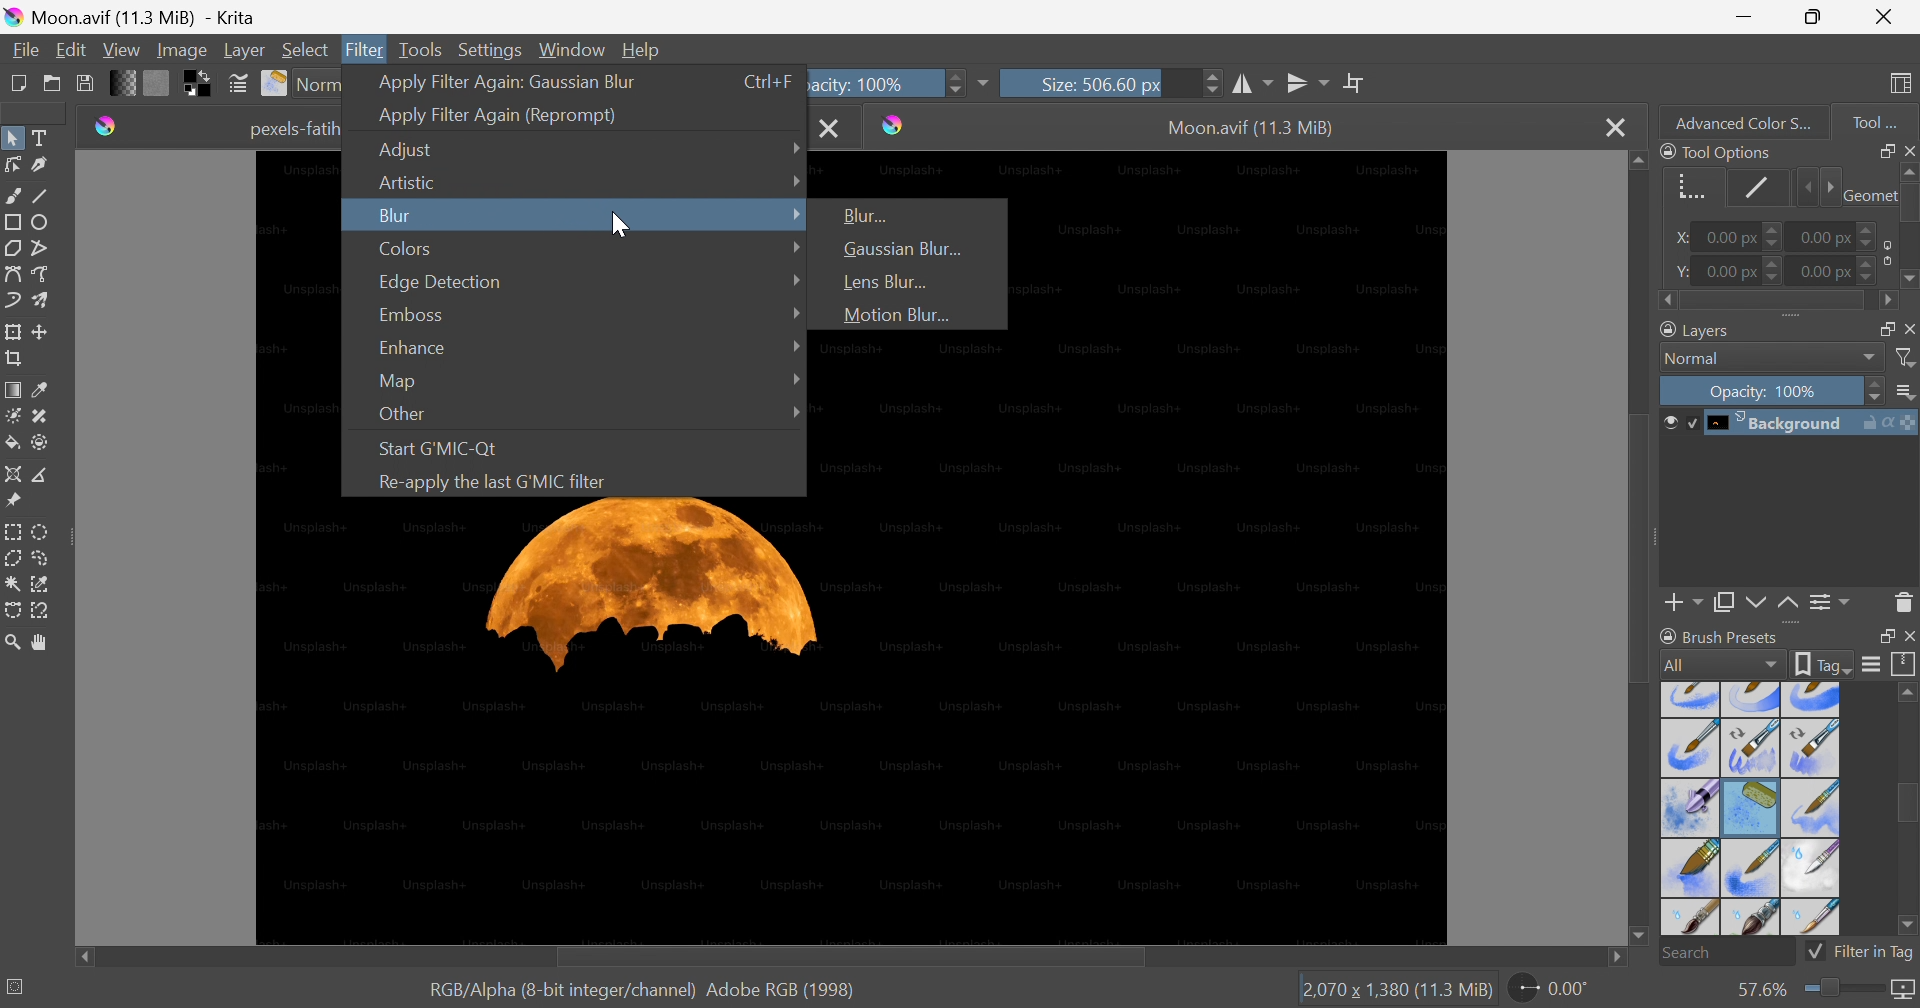 This screenshot has height=1008, width=1920. Describe the element at coordinates (12, 387) in the screenshot. I see `Draw a gradient` at that location.